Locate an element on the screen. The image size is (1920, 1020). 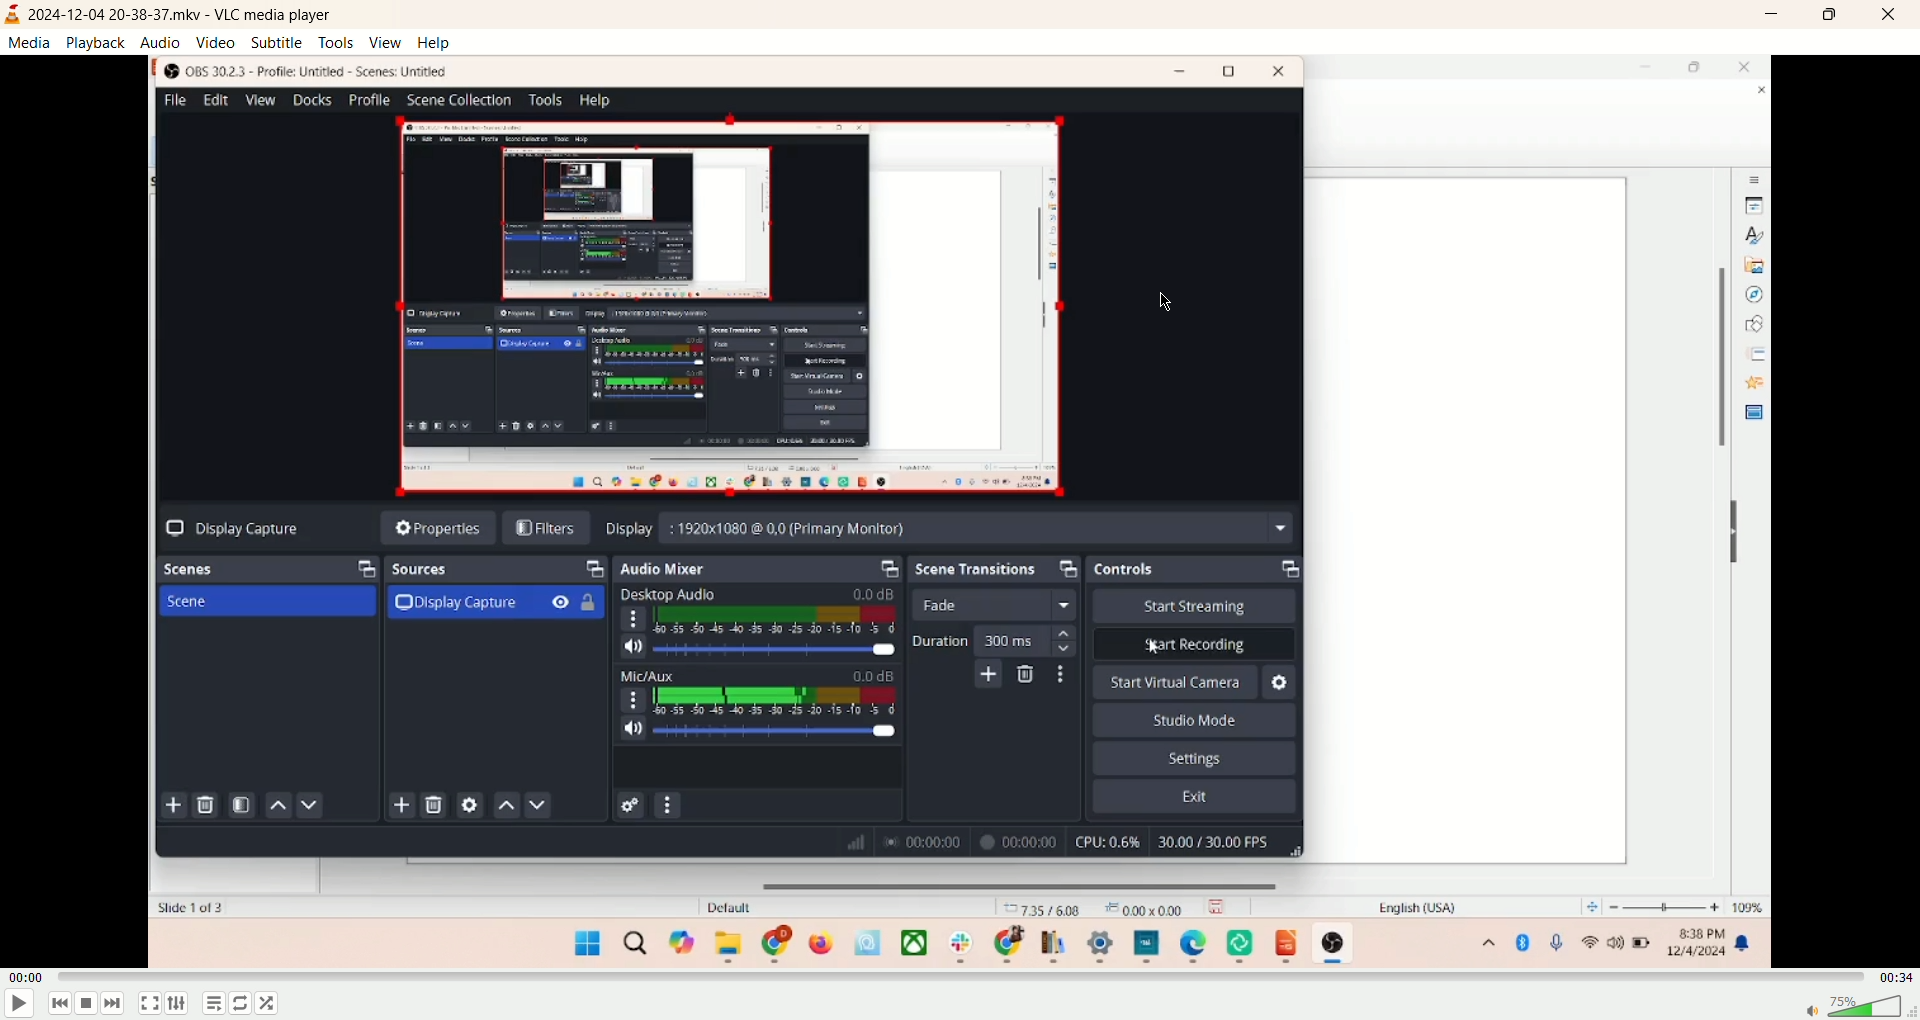
stop is located at coordinates (88, 1004).